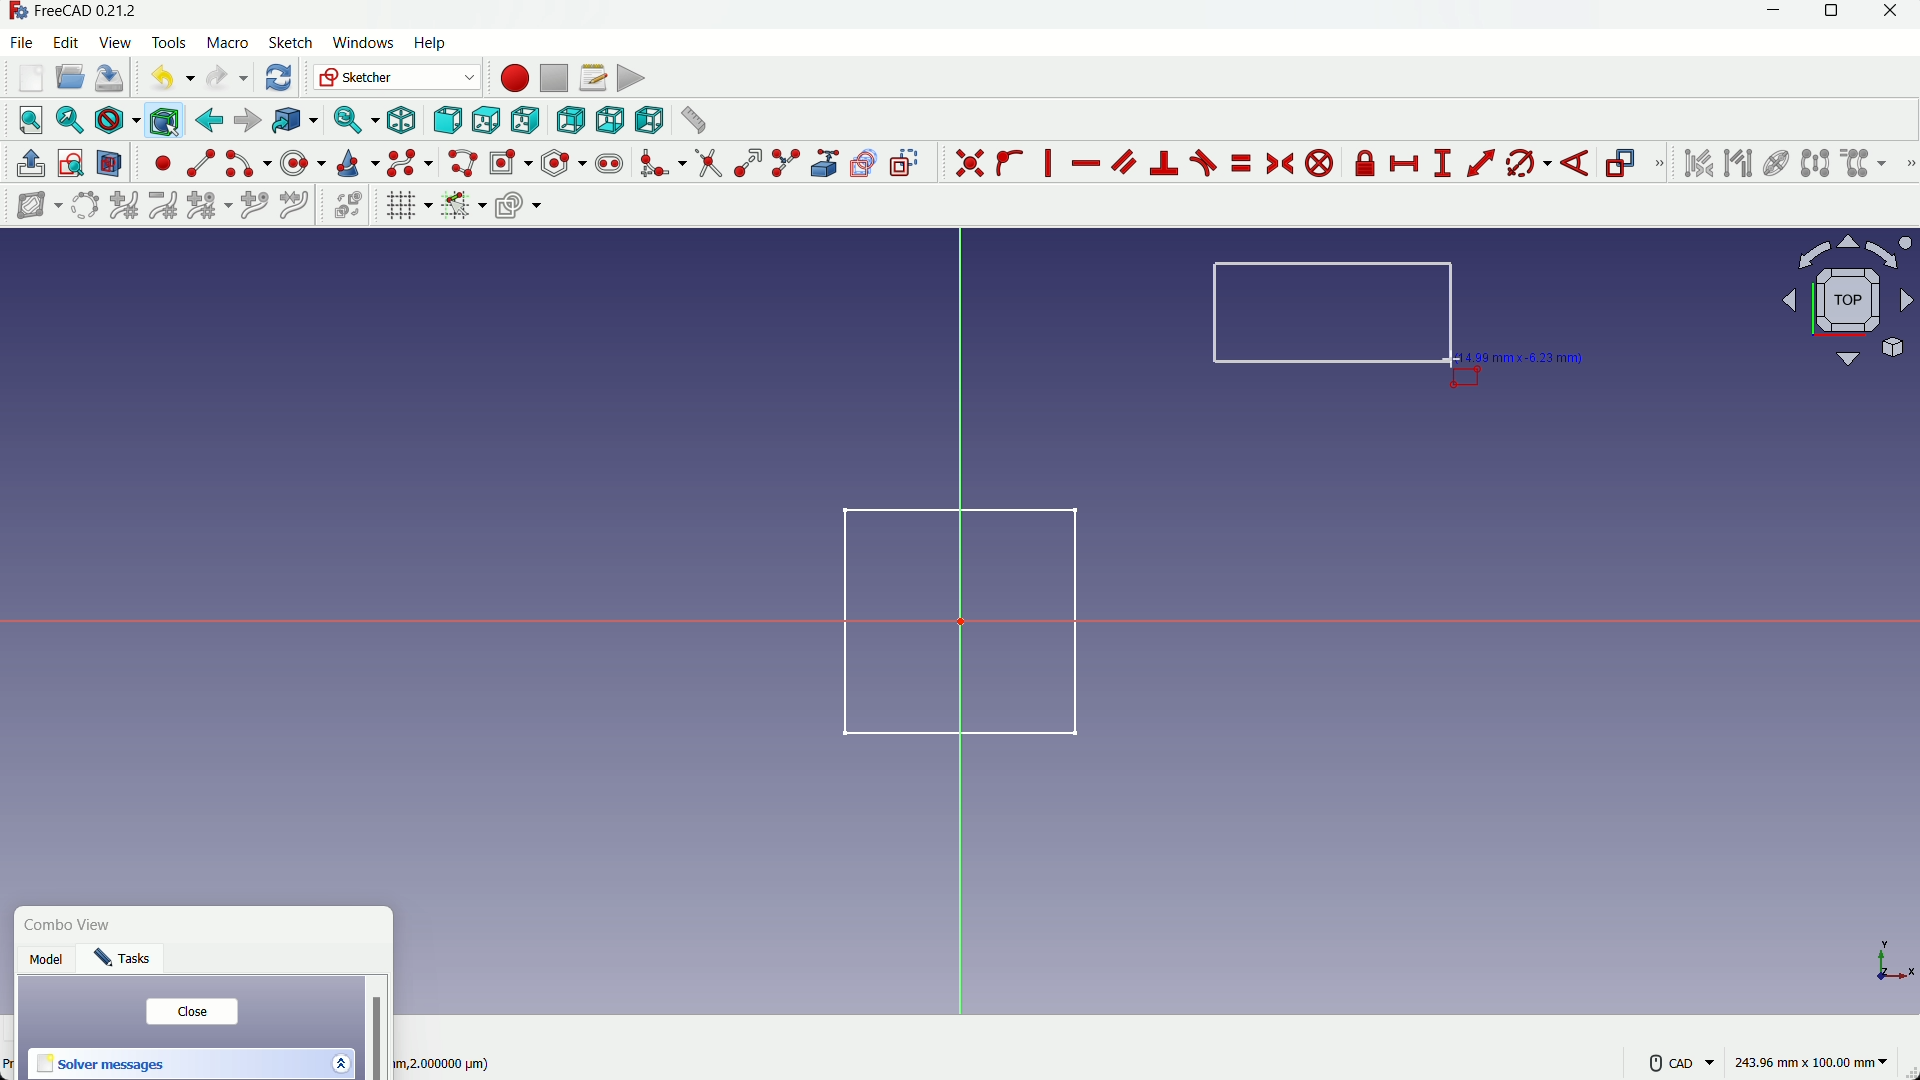  Describe the element at coordinates (352, 121) in the screenshot. I see `sync view` at that location.